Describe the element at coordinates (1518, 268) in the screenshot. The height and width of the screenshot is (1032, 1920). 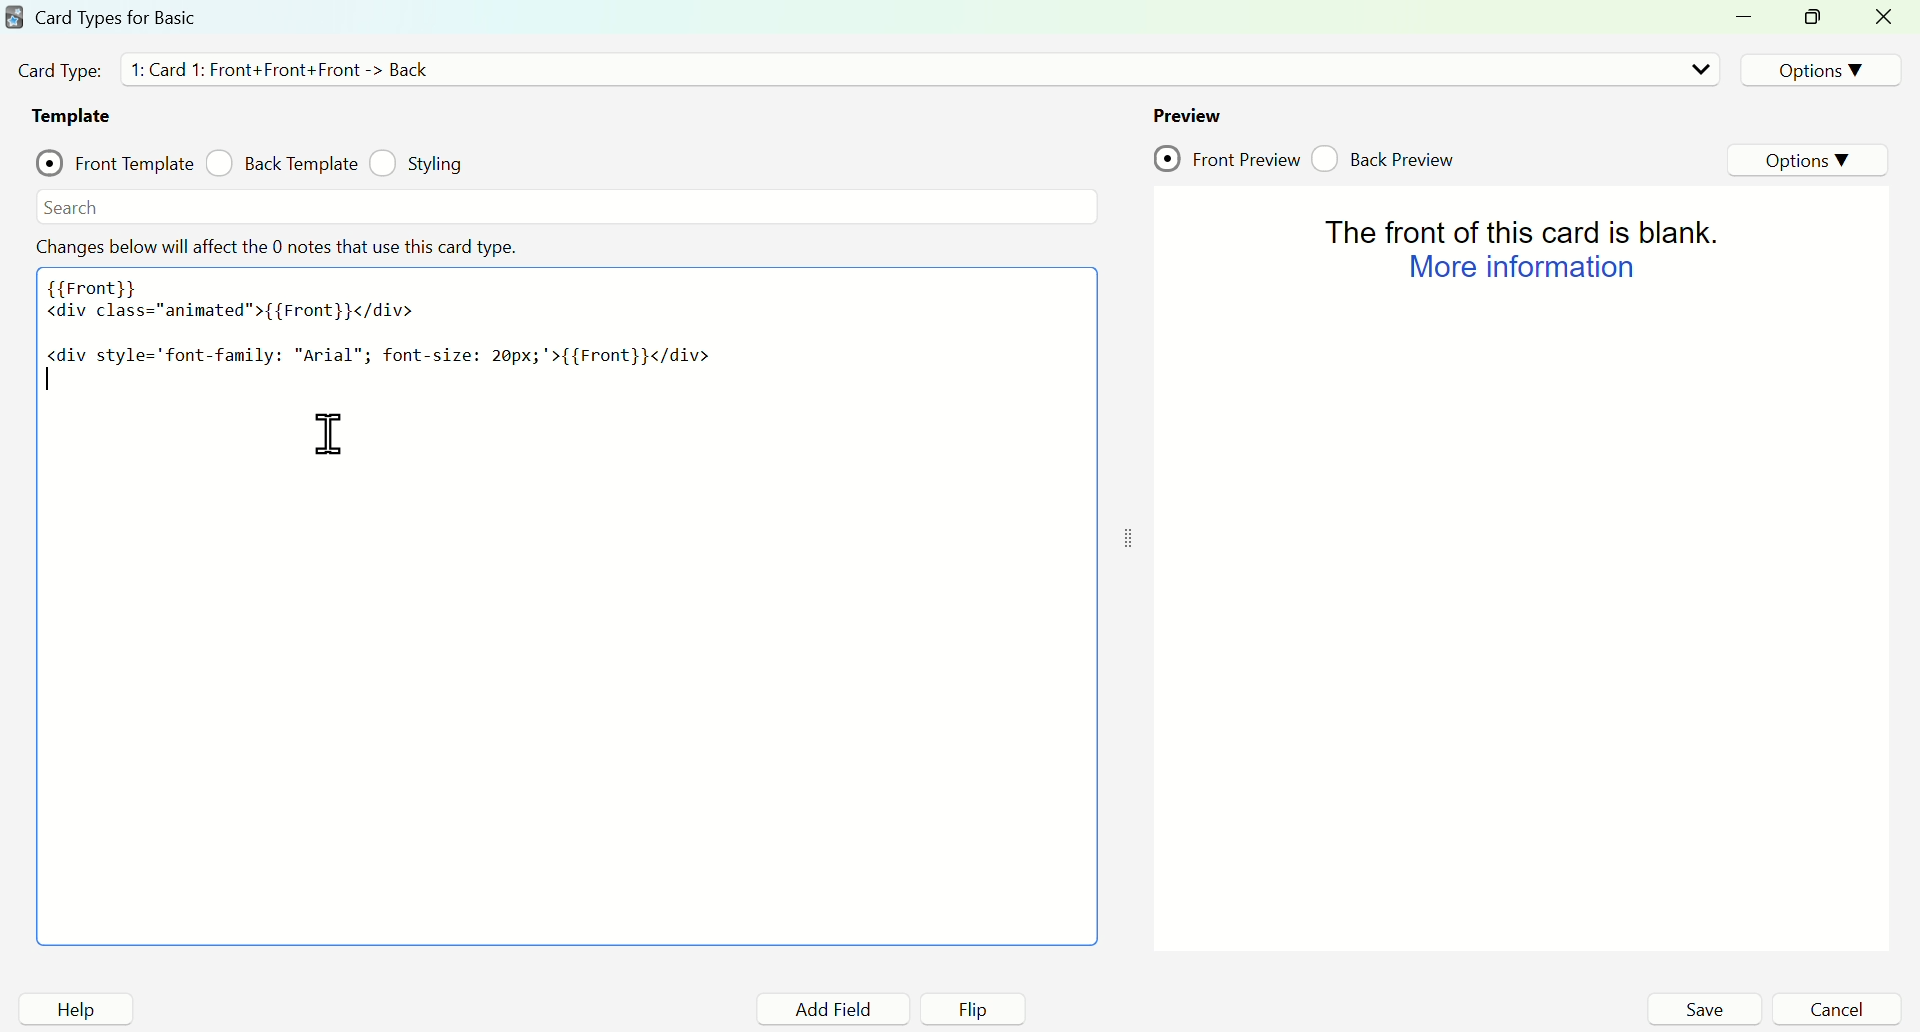
I see `More information` at that location.